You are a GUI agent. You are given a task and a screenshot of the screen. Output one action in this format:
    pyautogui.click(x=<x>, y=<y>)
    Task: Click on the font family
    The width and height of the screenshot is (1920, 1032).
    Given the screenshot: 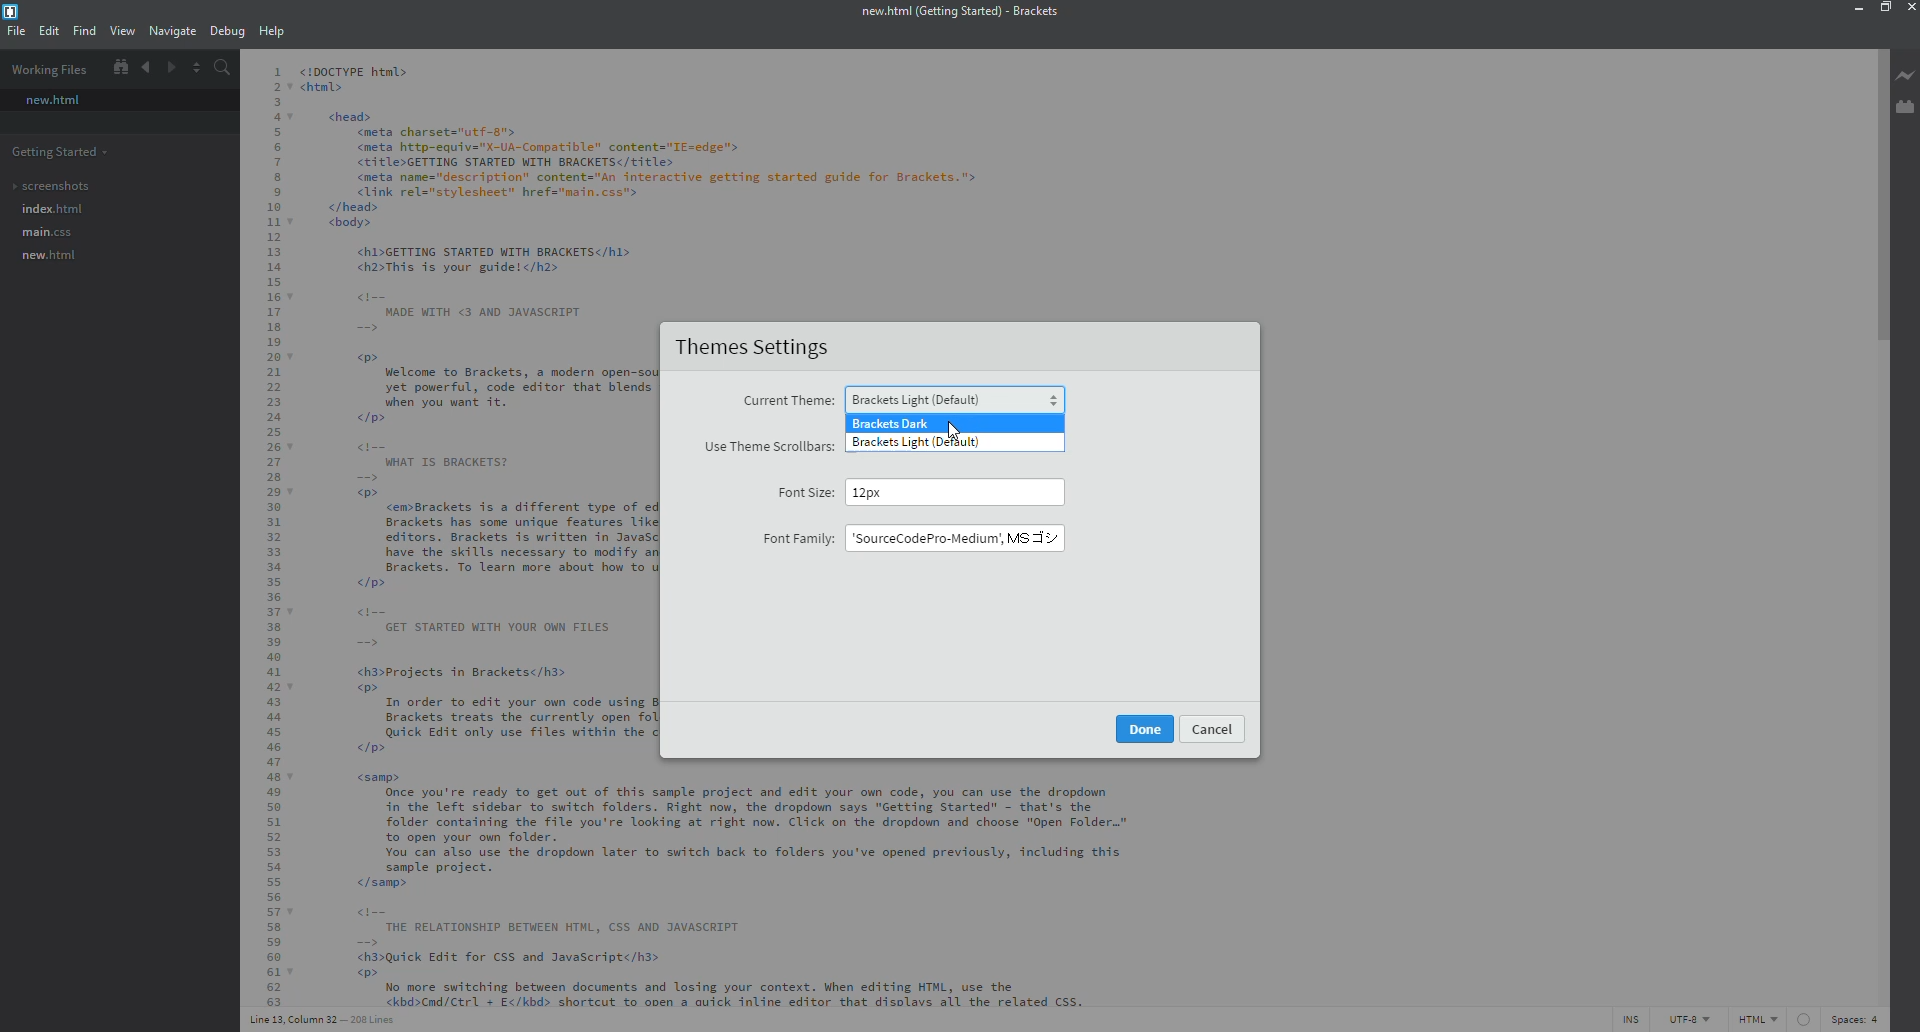 What is the action you would take?
    pyautogui.click(x=797, y=538)
    